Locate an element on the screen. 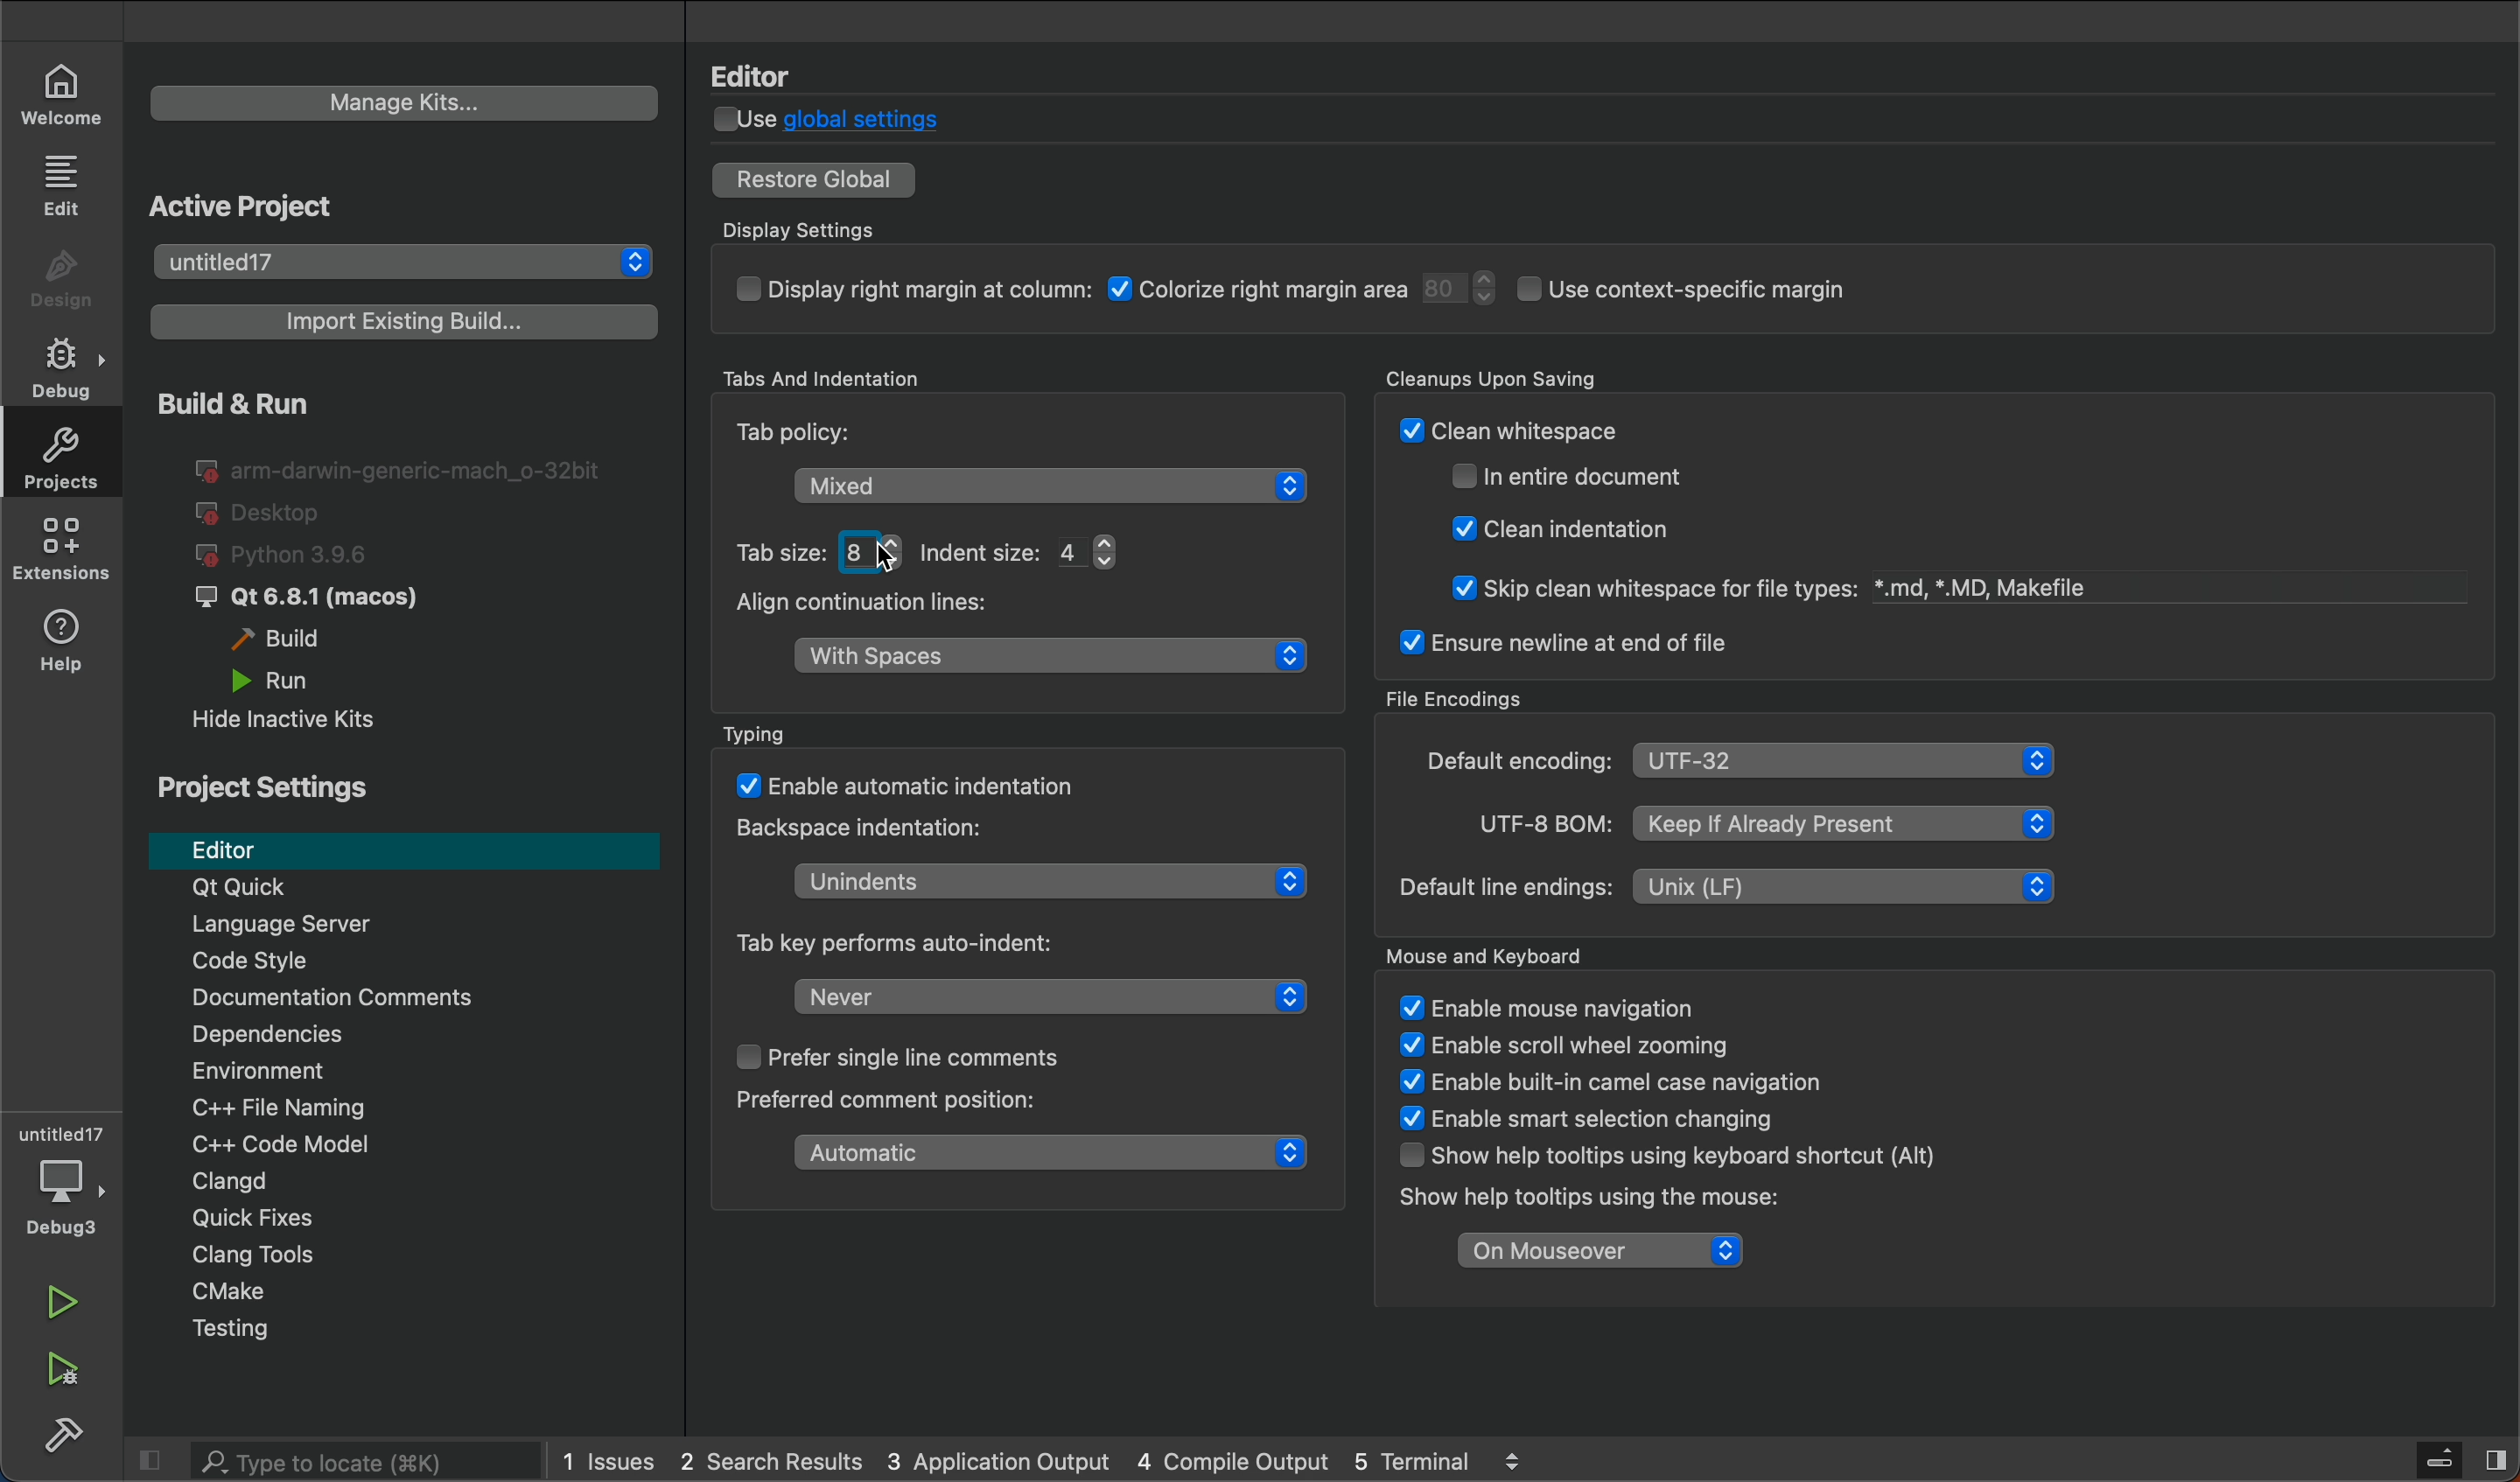 The width and height of the screenshot is (2520, 1482). key performs is located at coordinates (916, 942).